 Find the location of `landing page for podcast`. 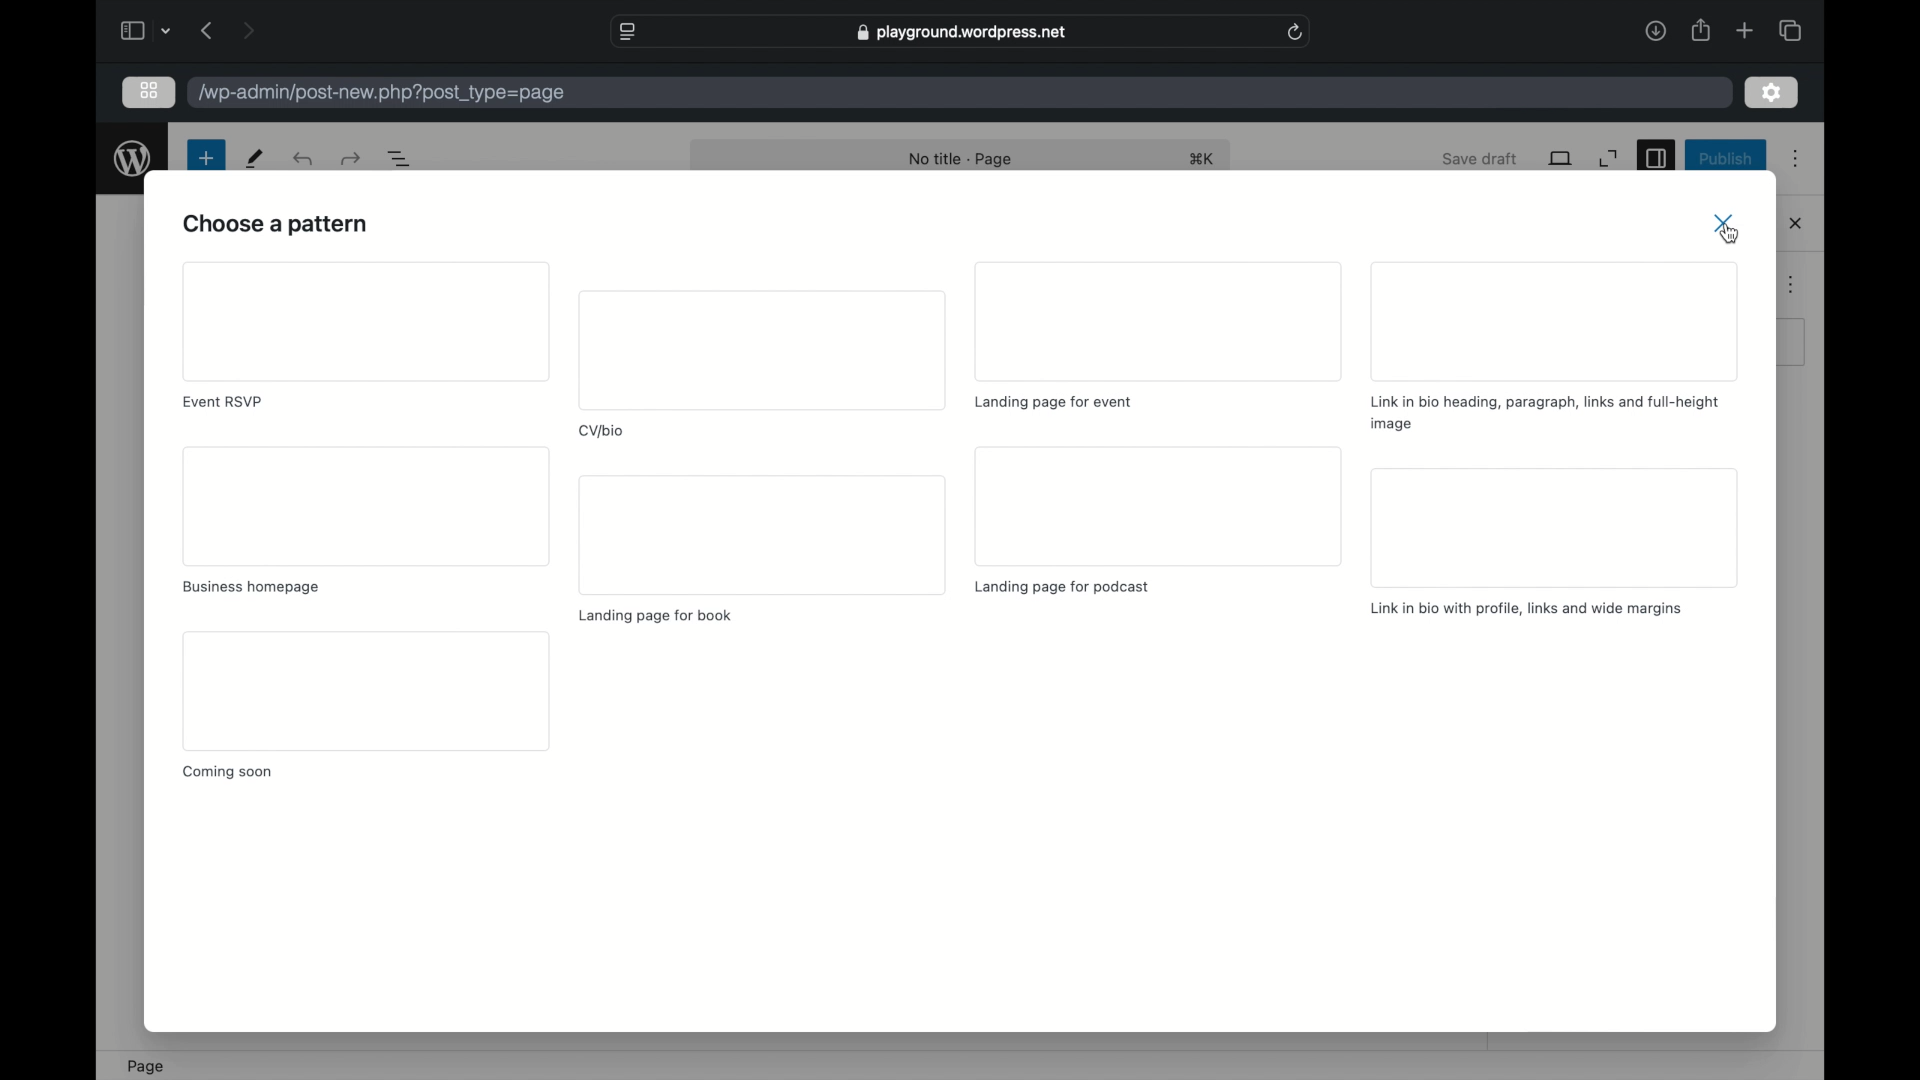

landing page for podcast is located at coordinates (1065, 589).